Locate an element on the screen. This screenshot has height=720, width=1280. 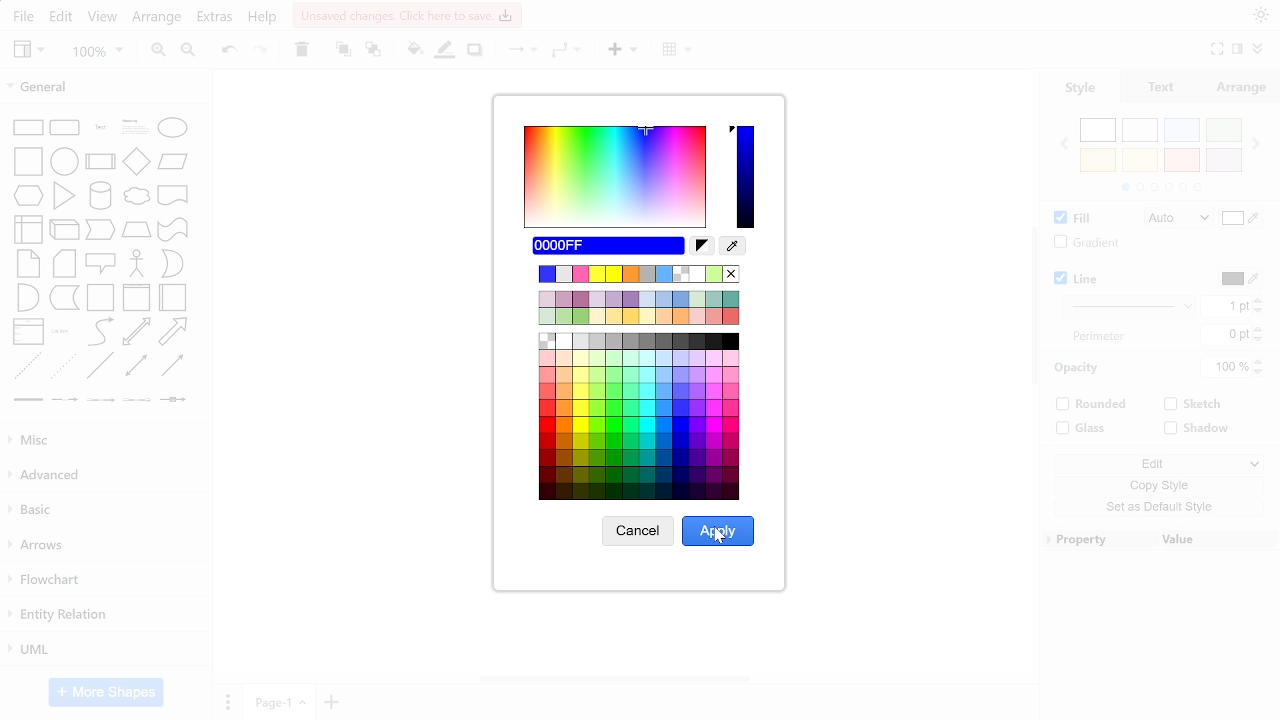
horizontal scrollbar is located at coordinates (616, 679).